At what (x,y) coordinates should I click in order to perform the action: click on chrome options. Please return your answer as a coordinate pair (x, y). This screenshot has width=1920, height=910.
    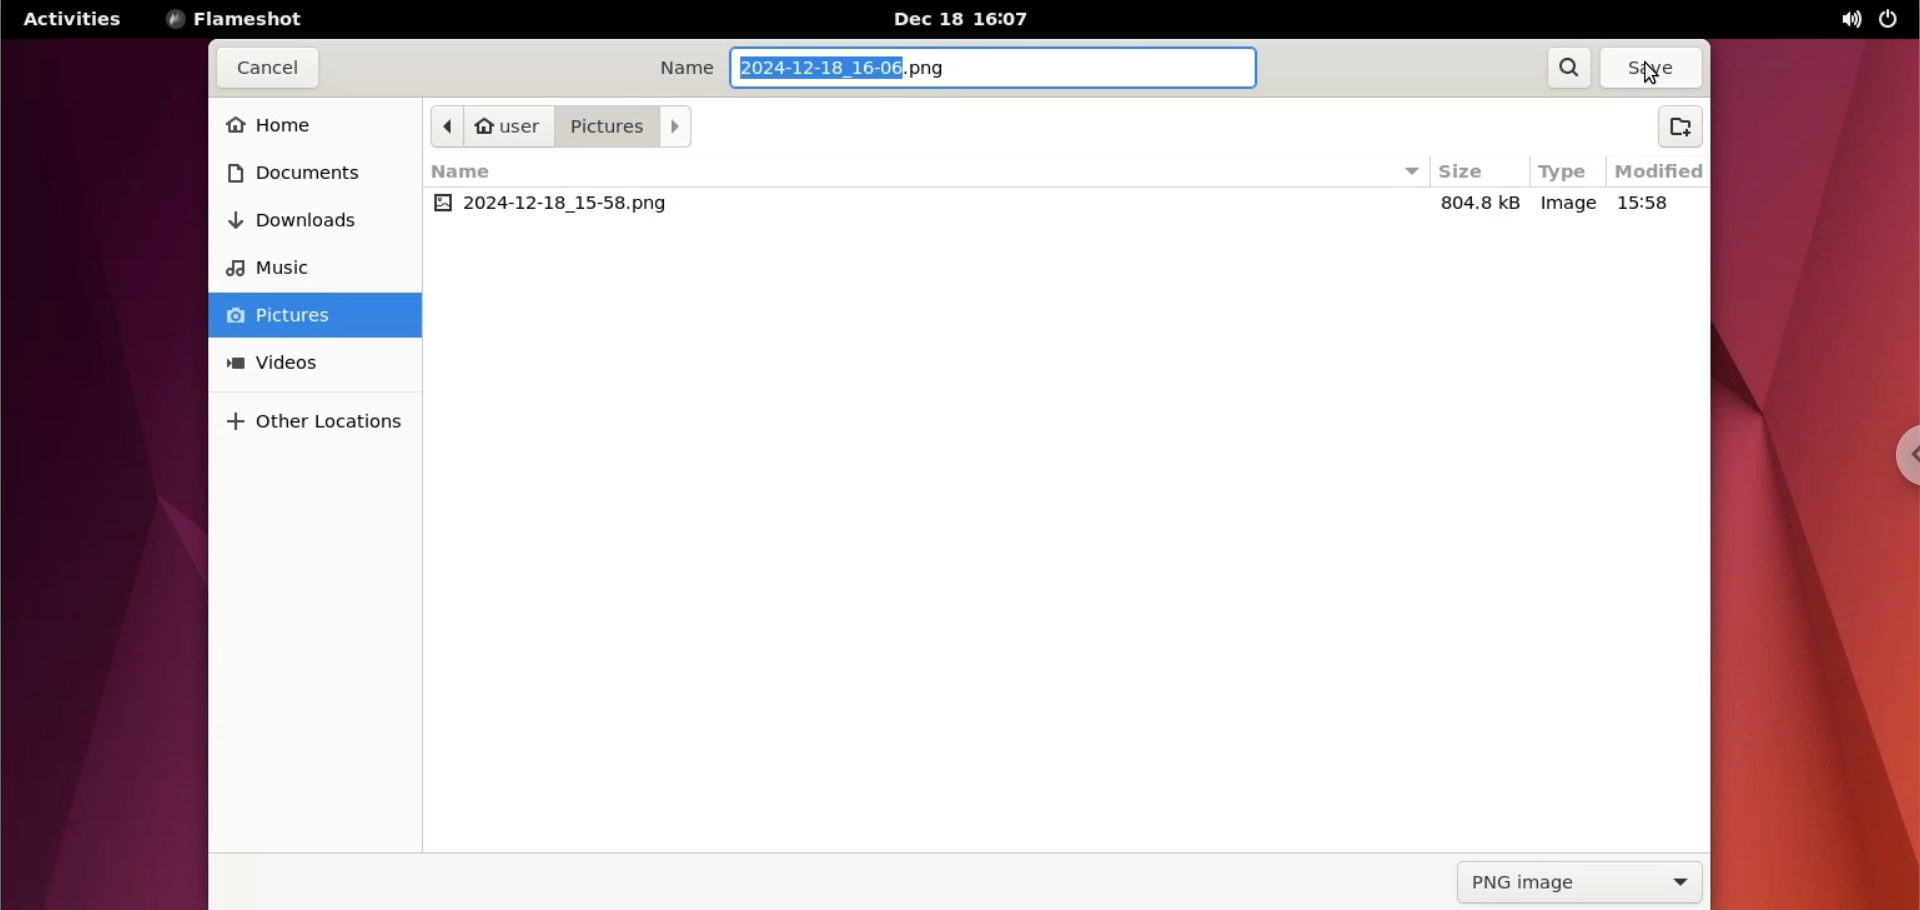
    Looking at the image, I should click on (1900, 460).